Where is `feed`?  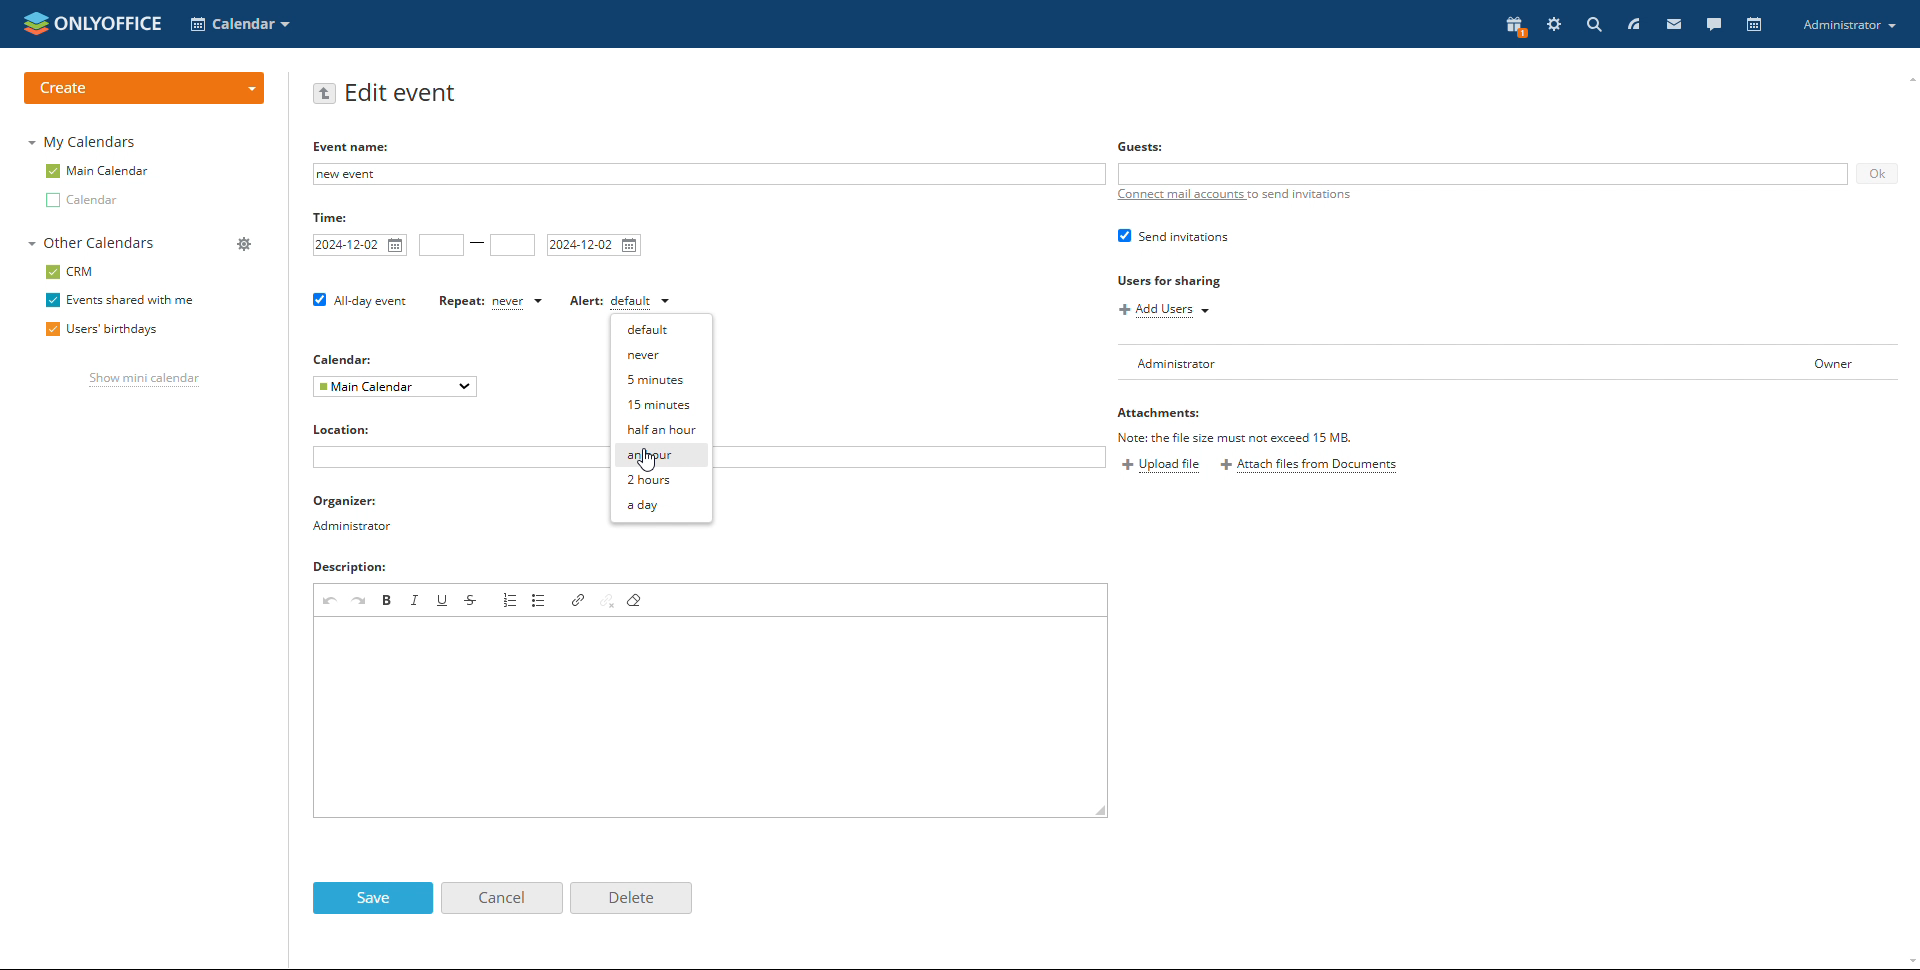
feed is located at coordinates (1634, 26).